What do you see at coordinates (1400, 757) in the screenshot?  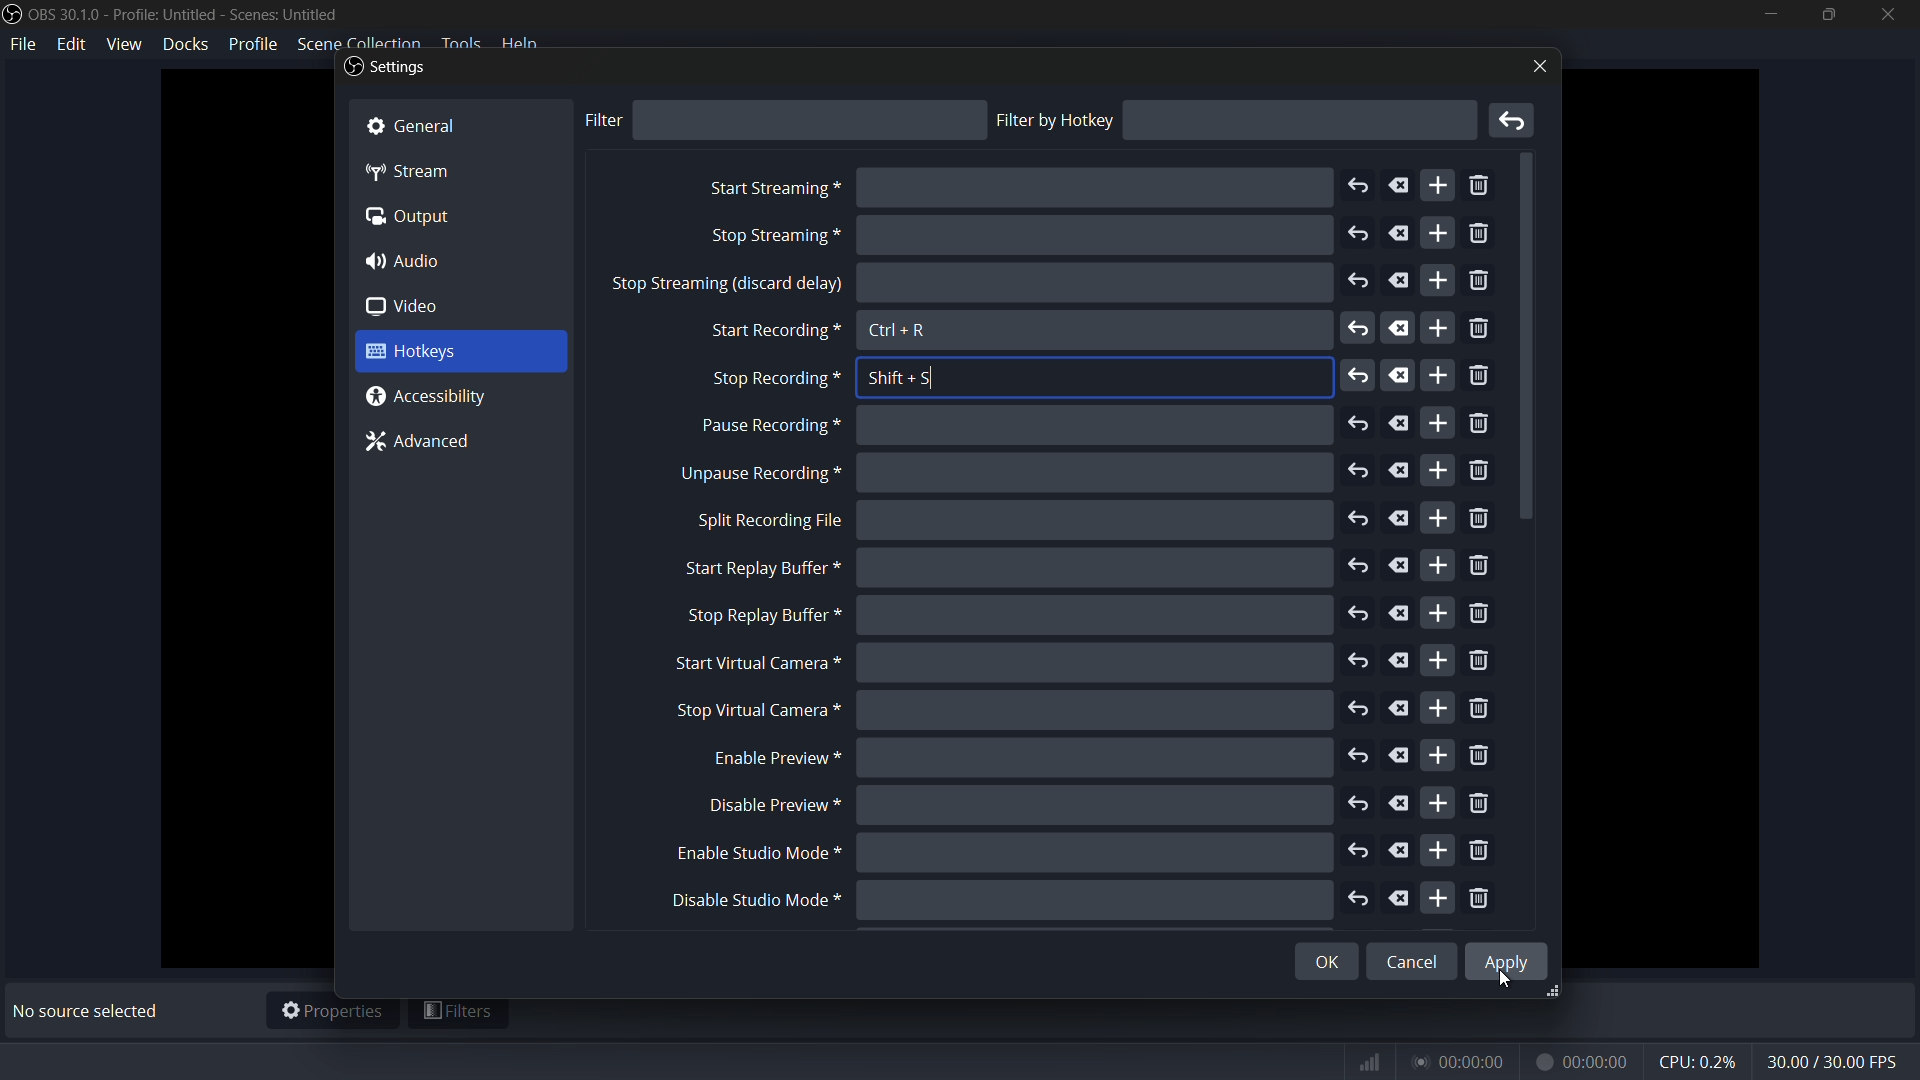 I see `delete` at bounding box center [1400, 757].